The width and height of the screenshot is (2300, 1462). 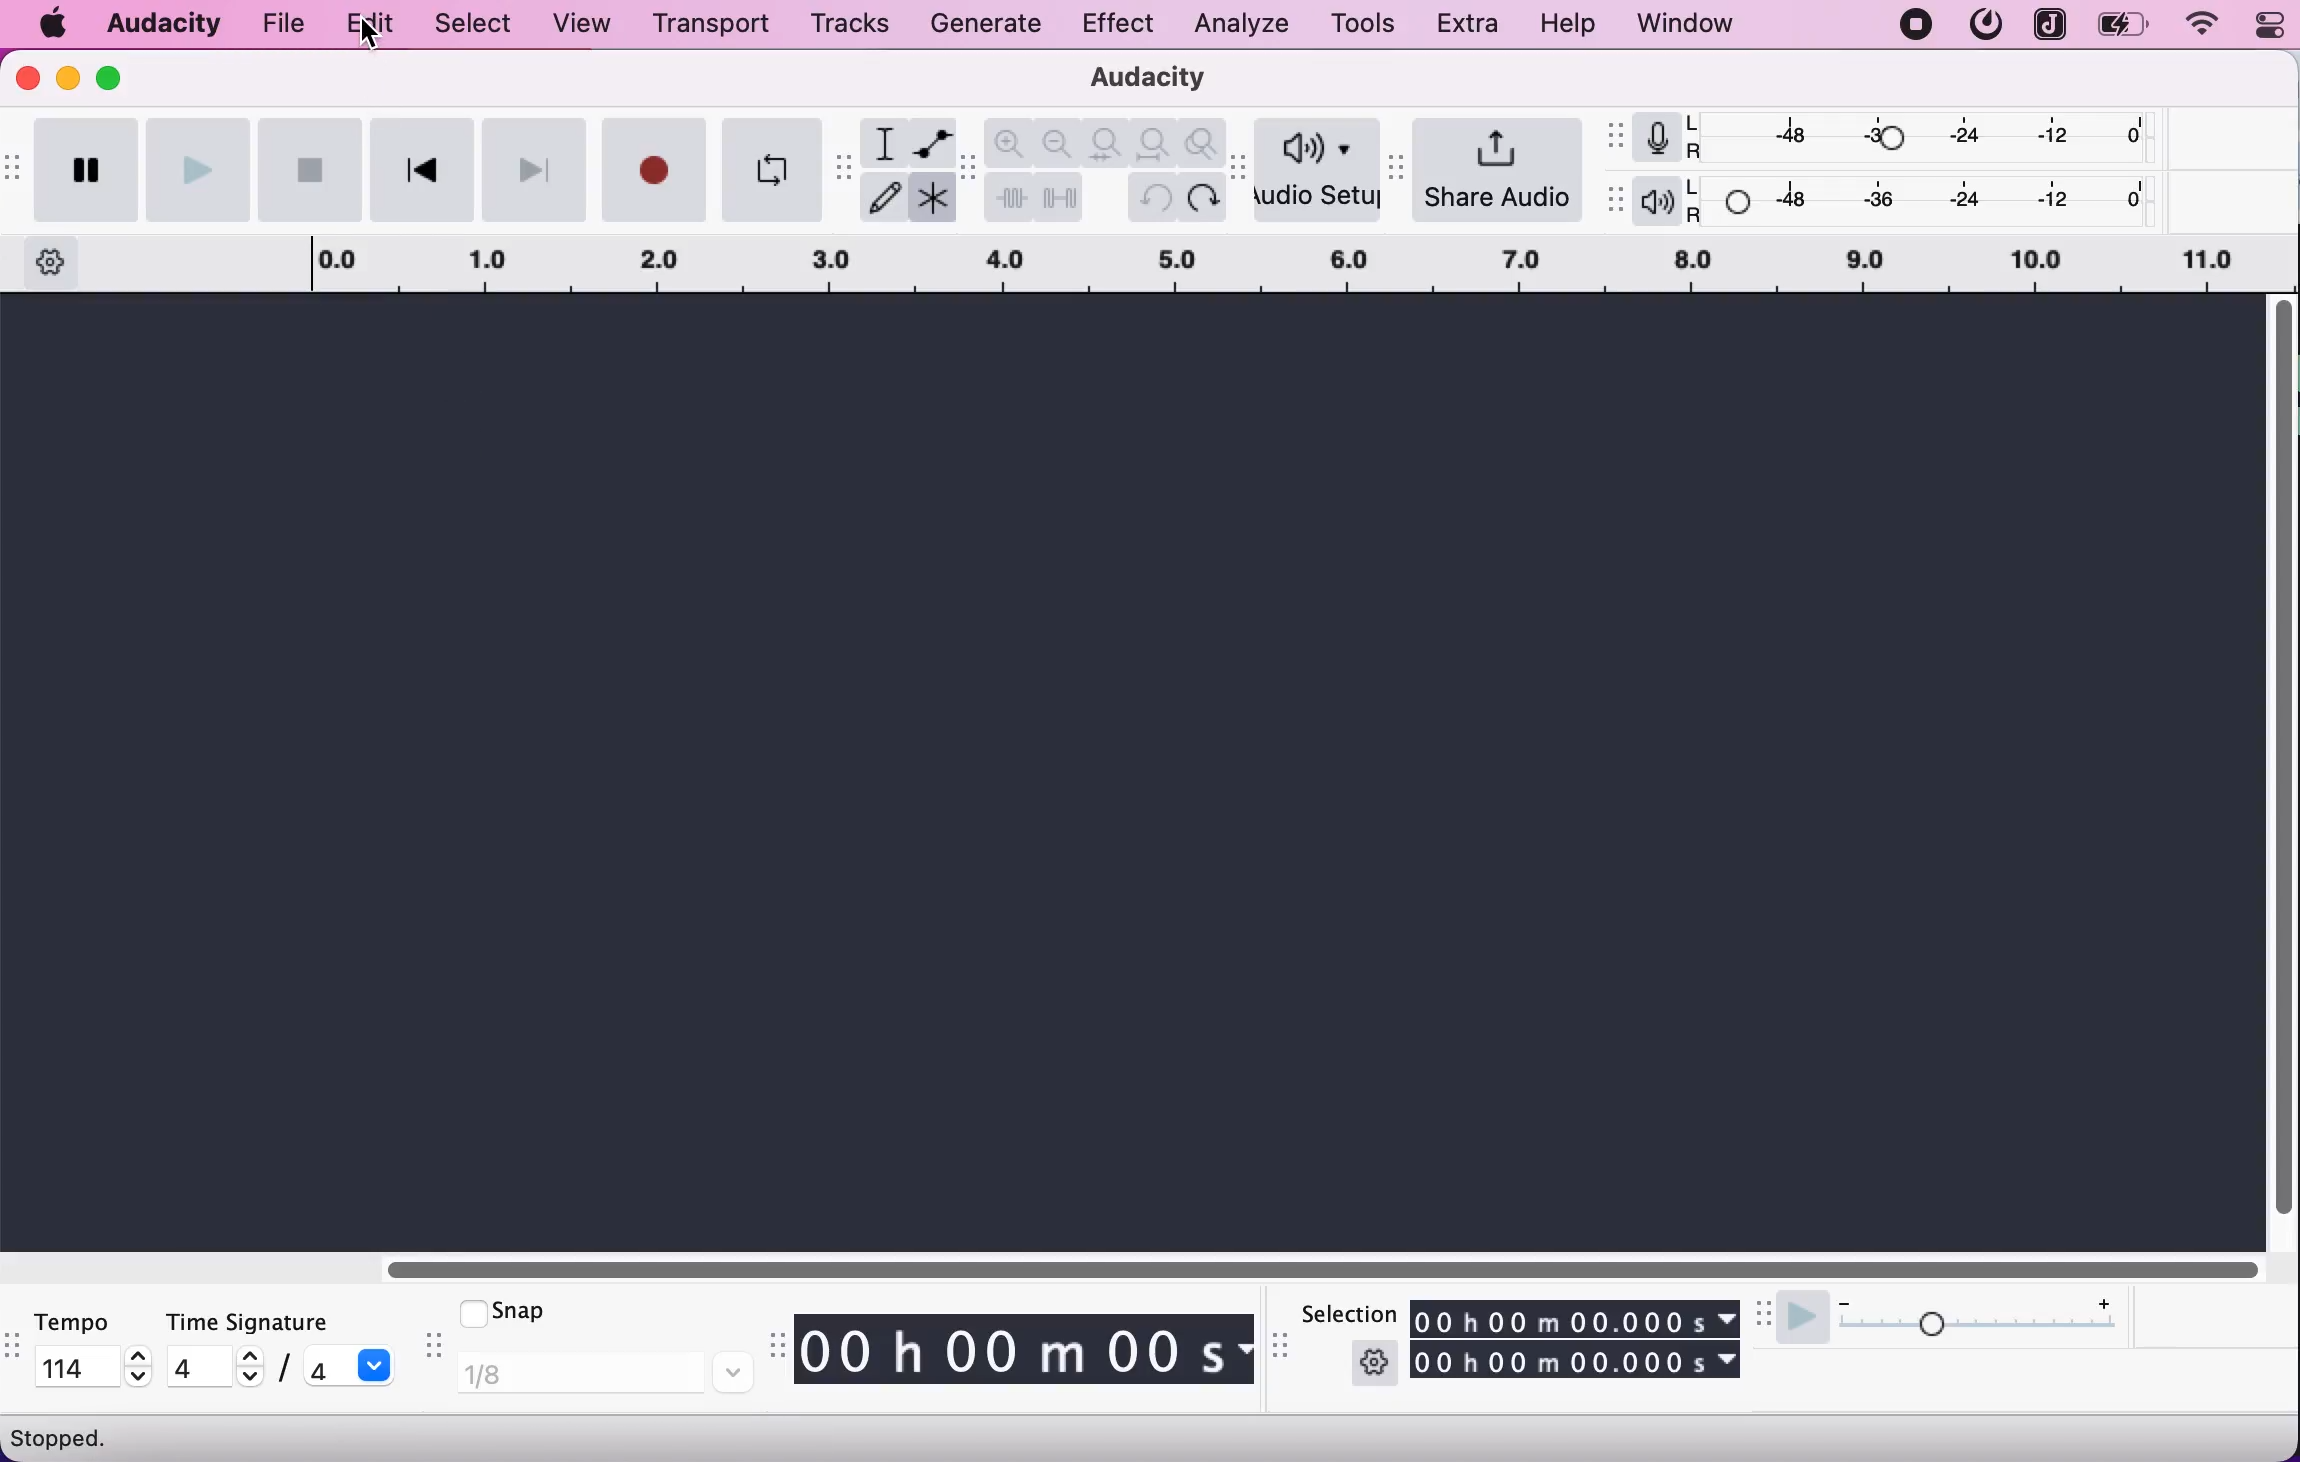 What do you see at coordinates (430, 1348) in the screenshot?
I see `audacity snap toolbar` at bounding box center [430, 1348].